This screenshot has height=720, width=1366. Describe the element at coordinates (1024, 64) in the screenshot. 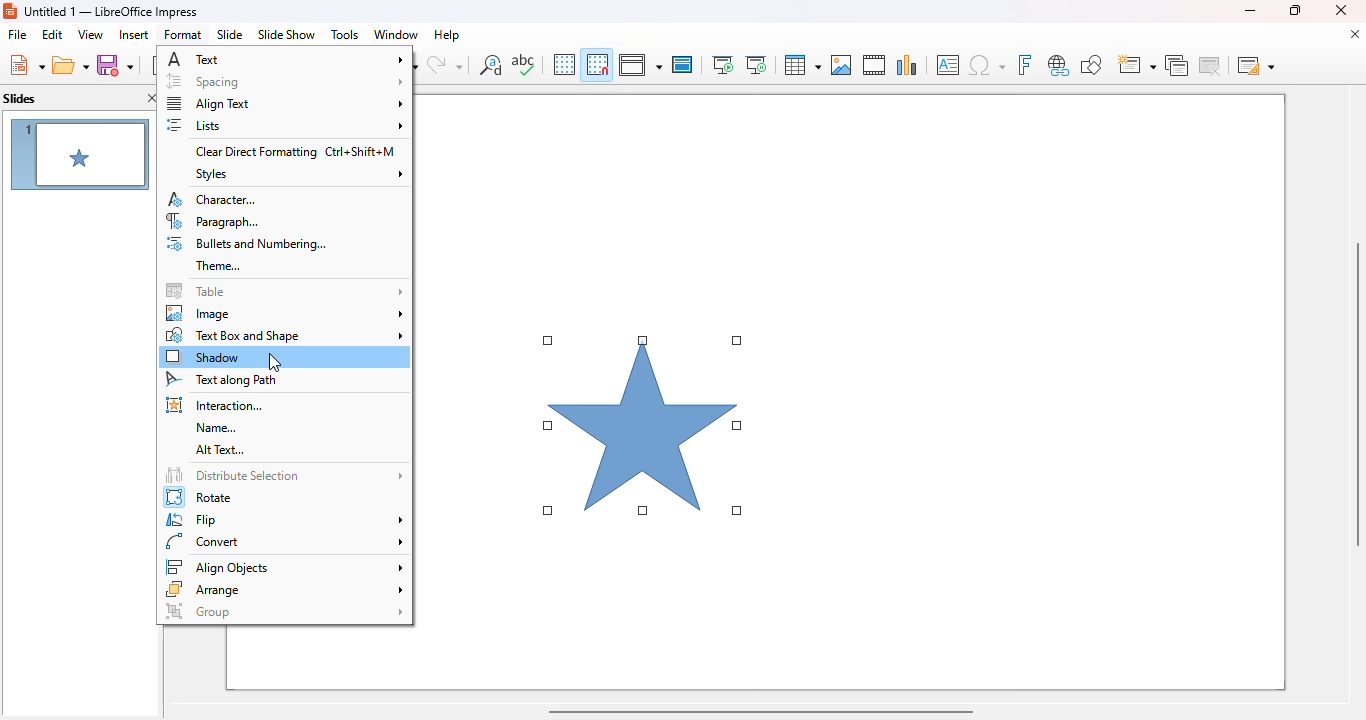

I see `insert fontwork text` at that location.